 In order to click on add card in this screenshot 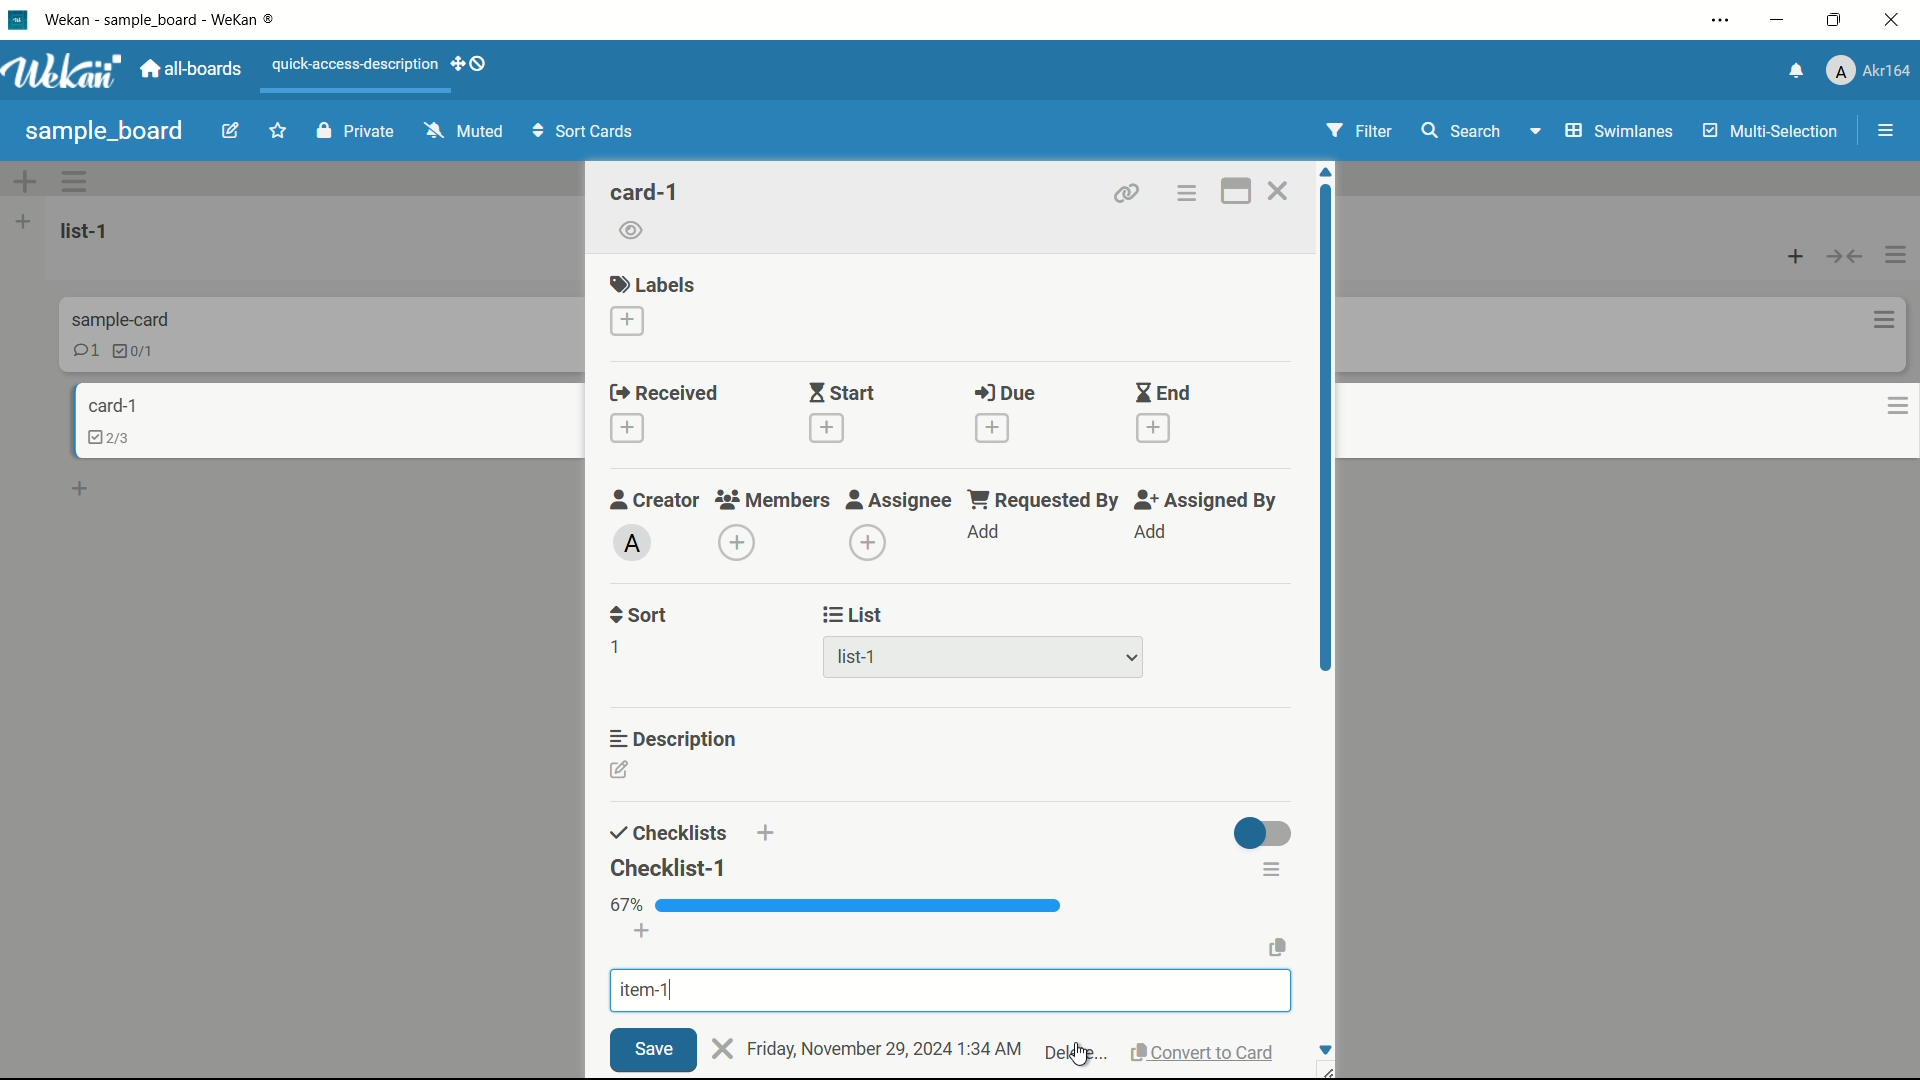, I will do `click(81, 489)`.